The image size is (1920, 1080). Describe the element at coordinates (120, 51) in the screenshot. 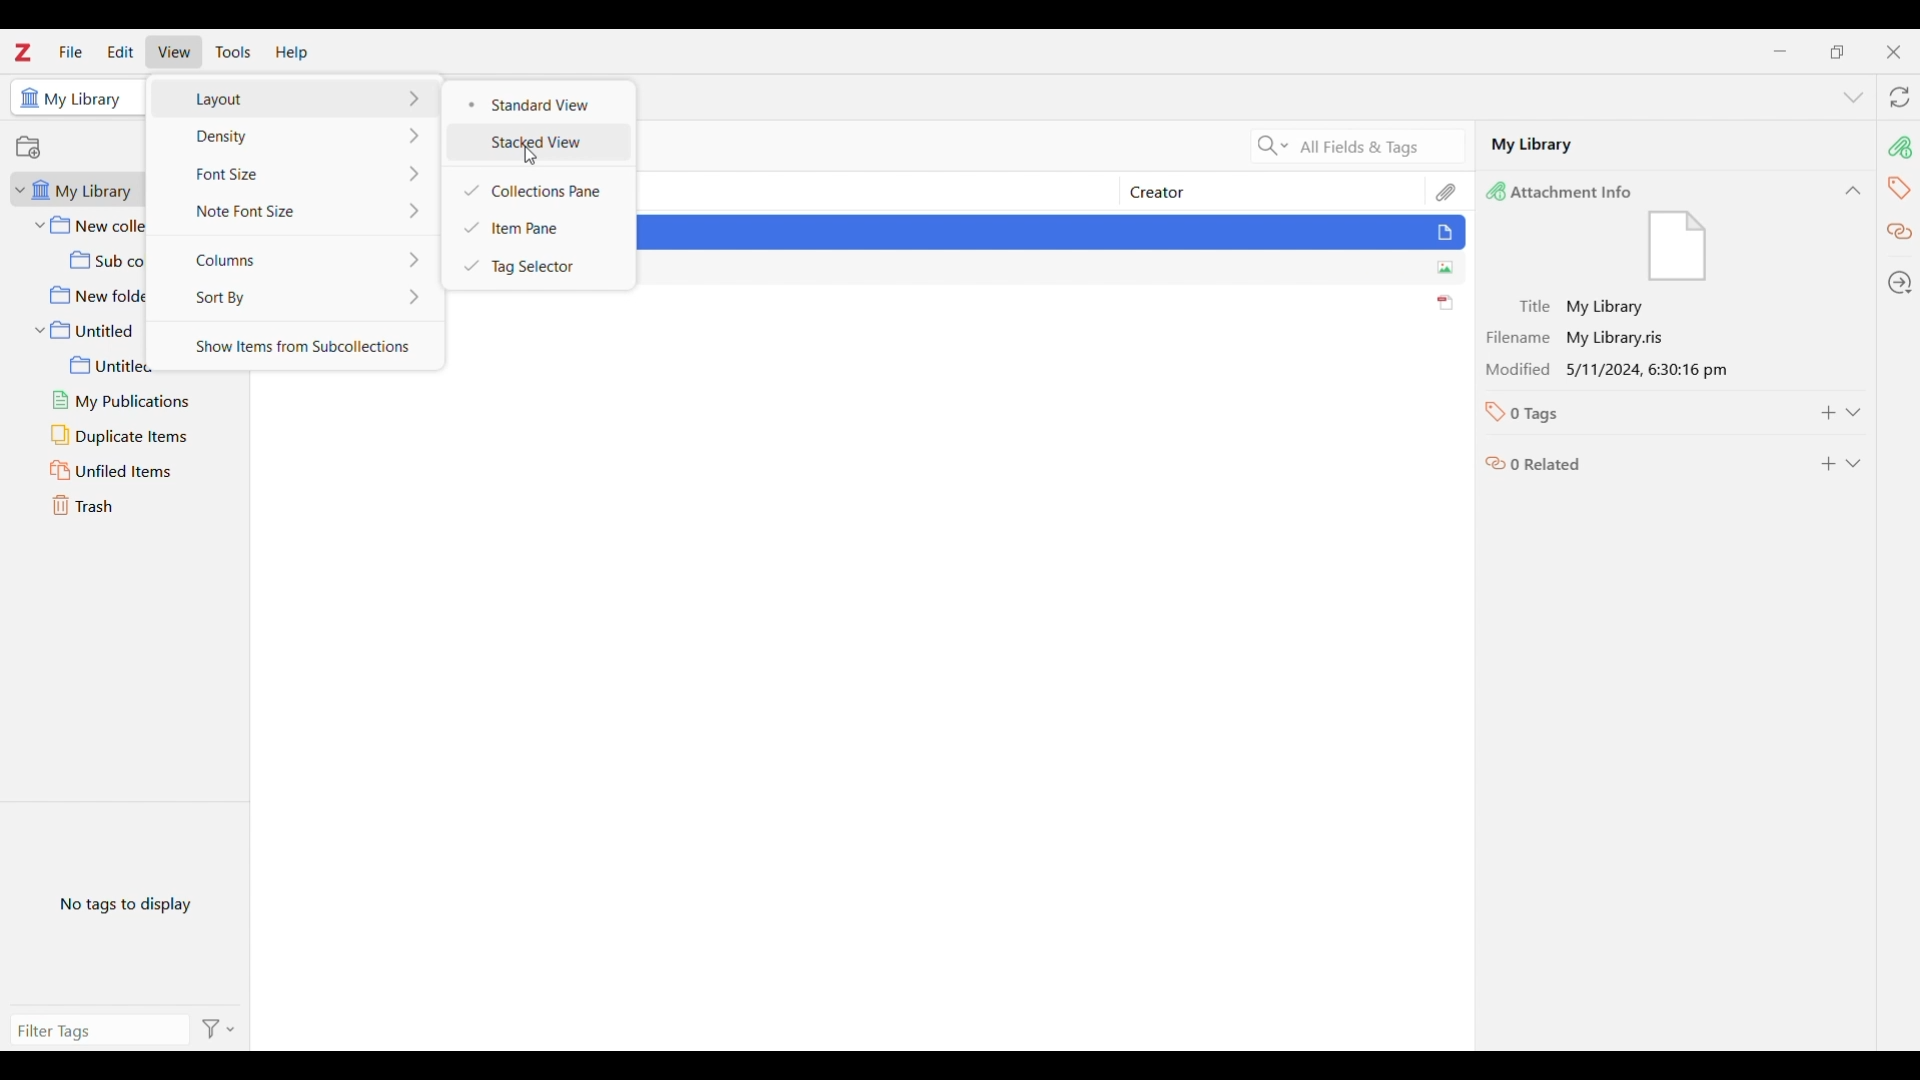

I see `Edit menu` at that location.